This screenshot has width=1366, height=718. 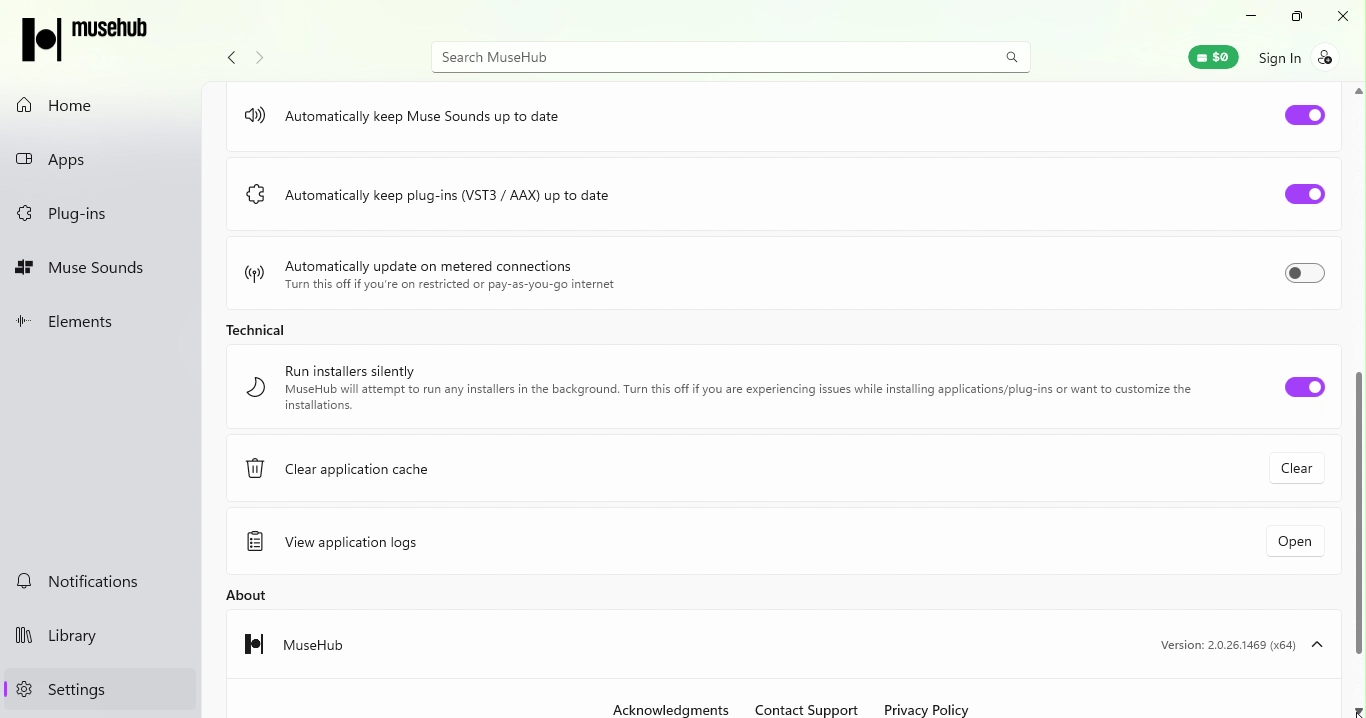 What do you see at coordinates (804, 708) in the screenshot?
I see `Contact support` at bounding box center [804, 708].